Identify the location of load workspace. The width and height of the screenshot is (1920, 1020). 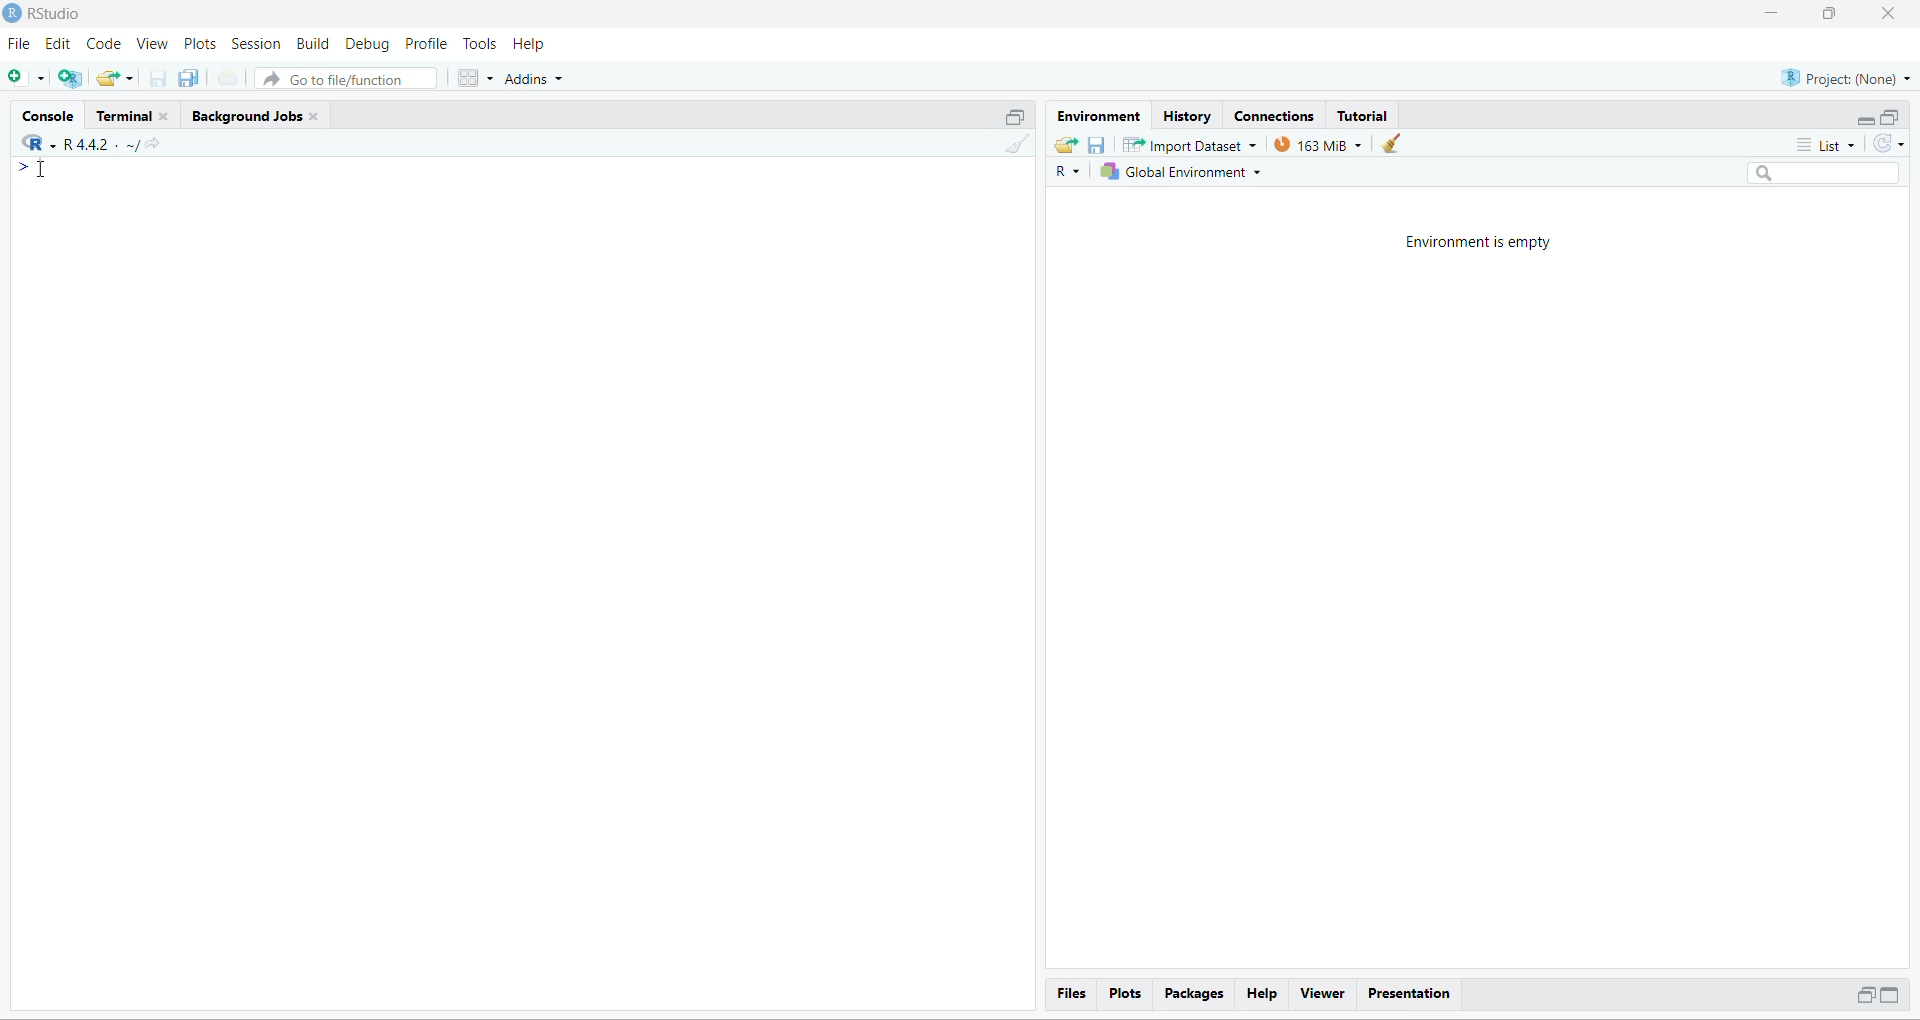
(1064, 143).